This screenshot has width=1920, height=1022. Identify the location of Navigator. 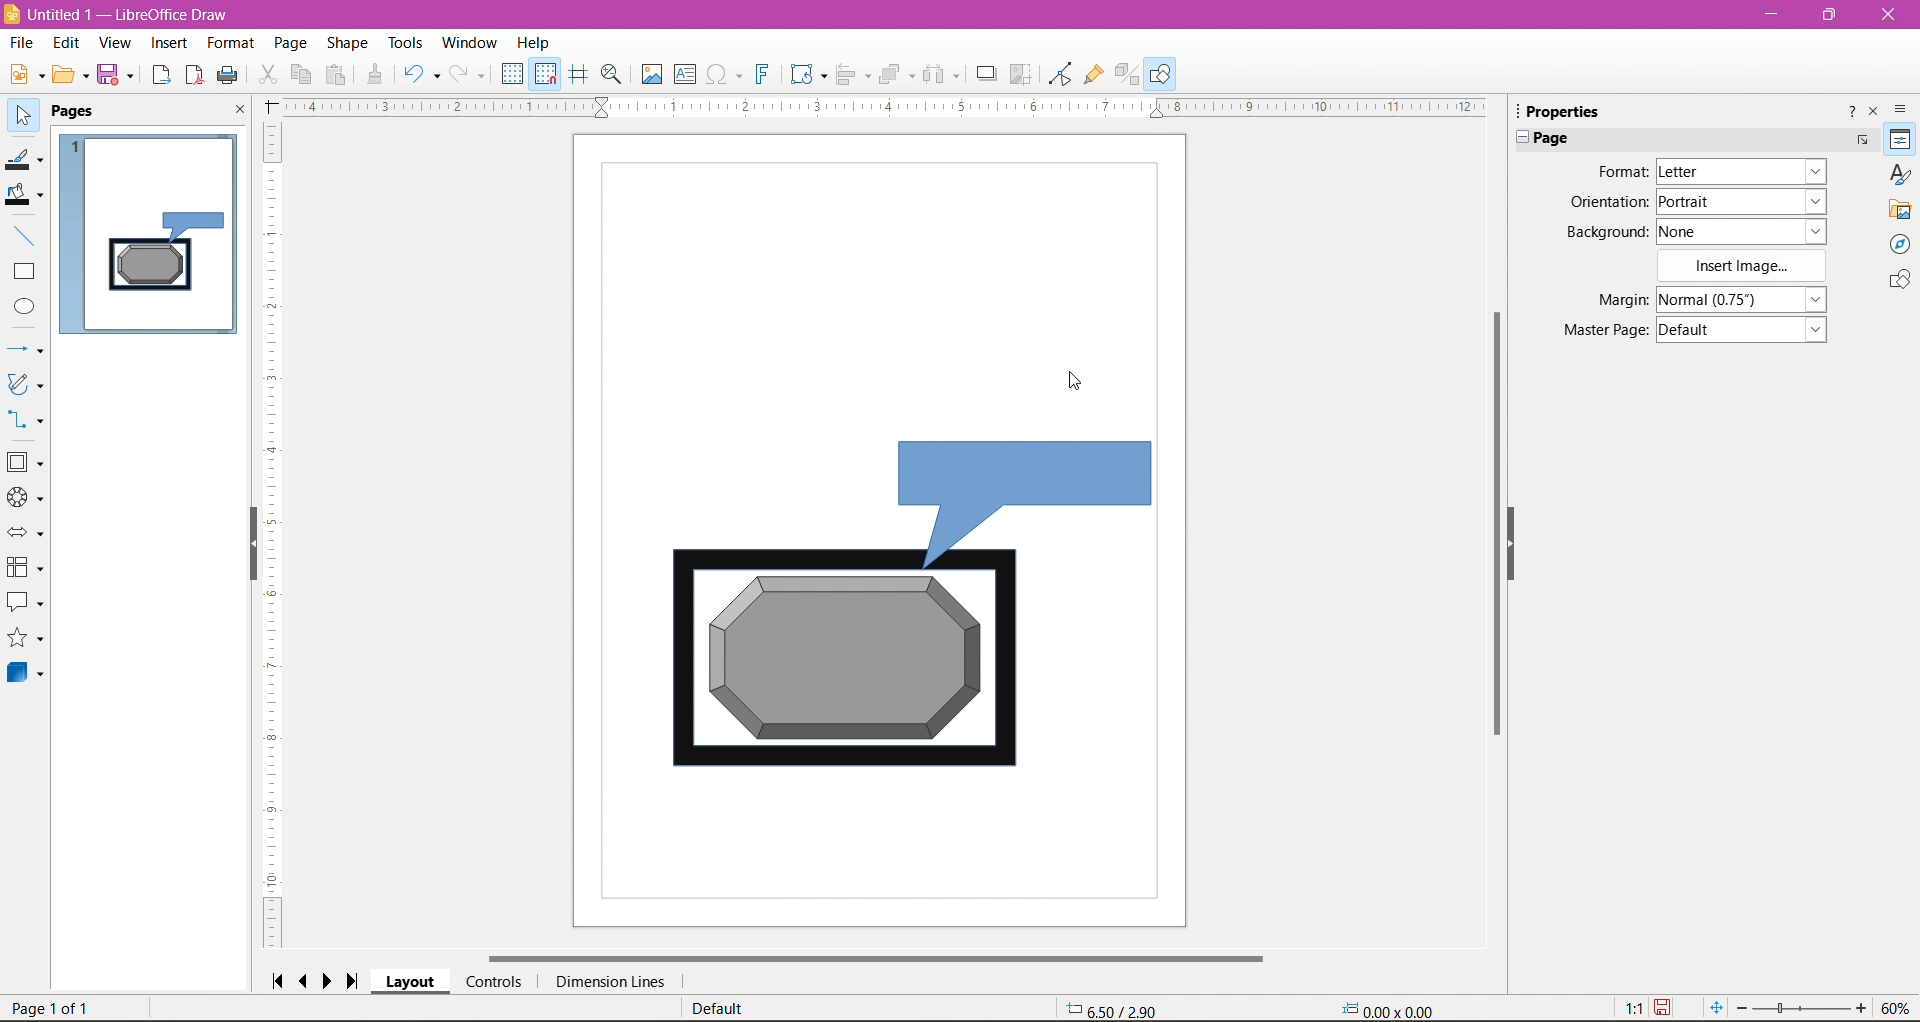
(1900, 245).